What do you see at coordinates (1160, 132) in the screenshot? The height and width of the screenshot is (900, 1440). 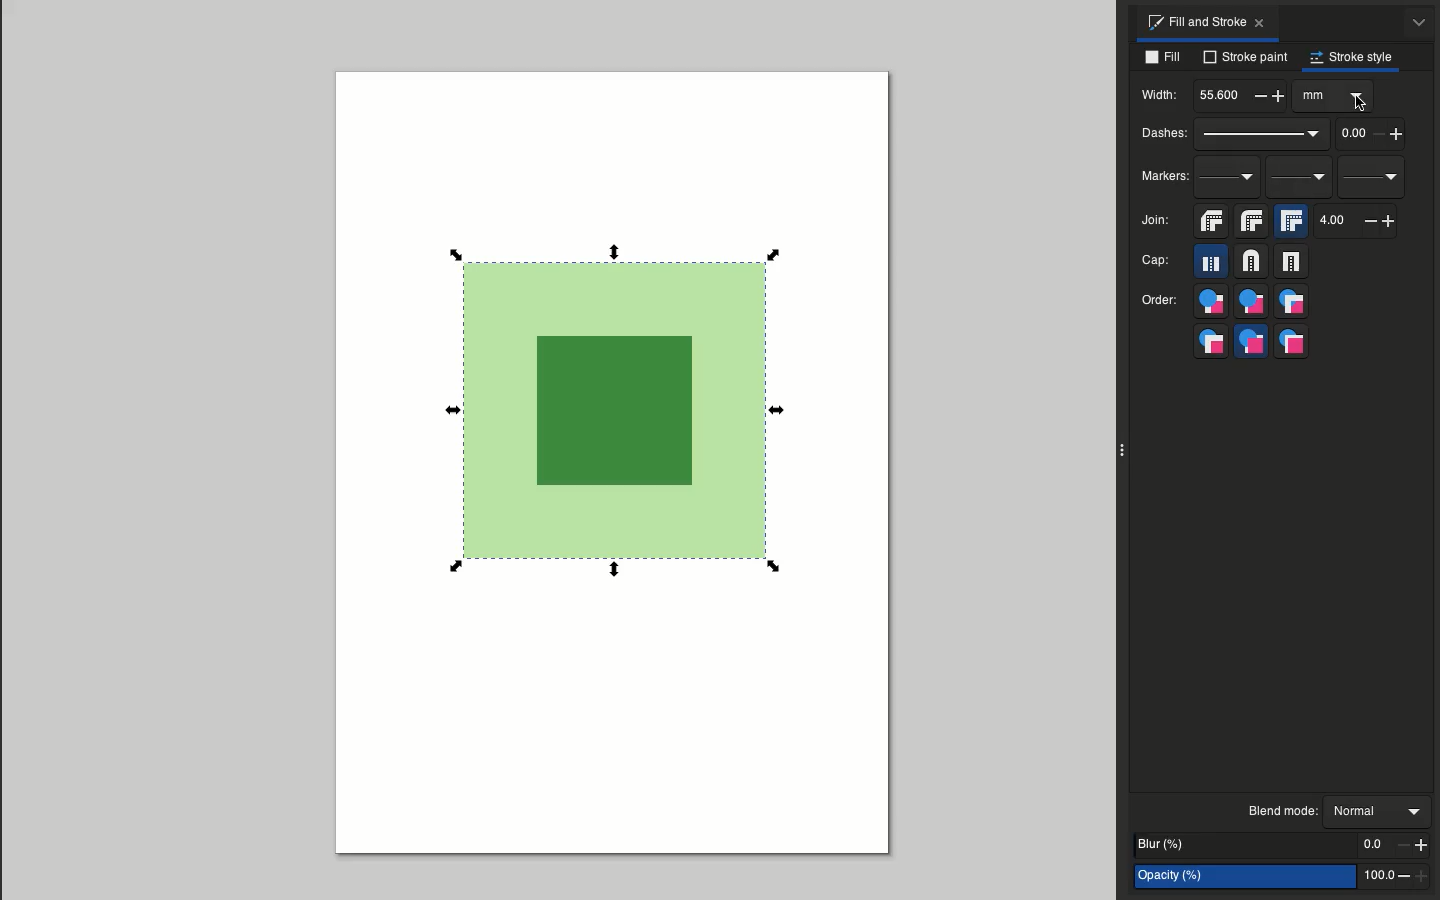 I see `Dashes` at bounding box center [1160, 132].